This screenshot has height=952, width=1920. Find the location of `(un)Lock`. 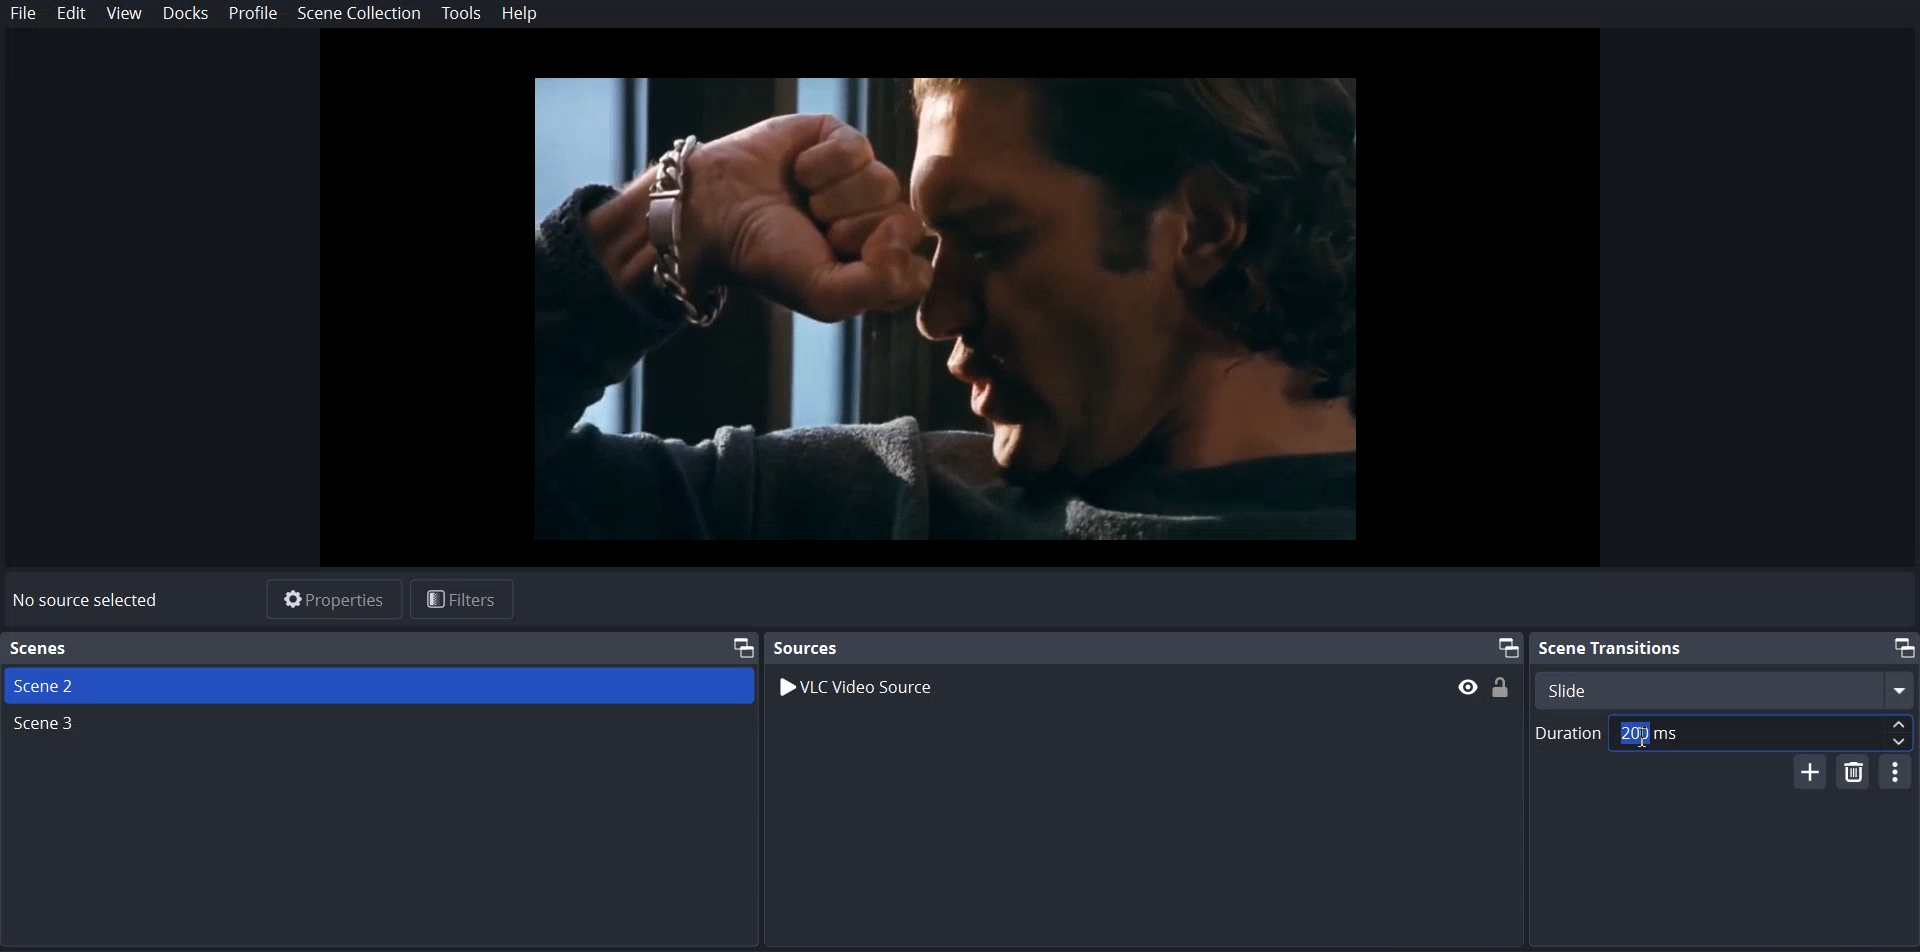

(un)Lock is located at coordinates (1502, 686).